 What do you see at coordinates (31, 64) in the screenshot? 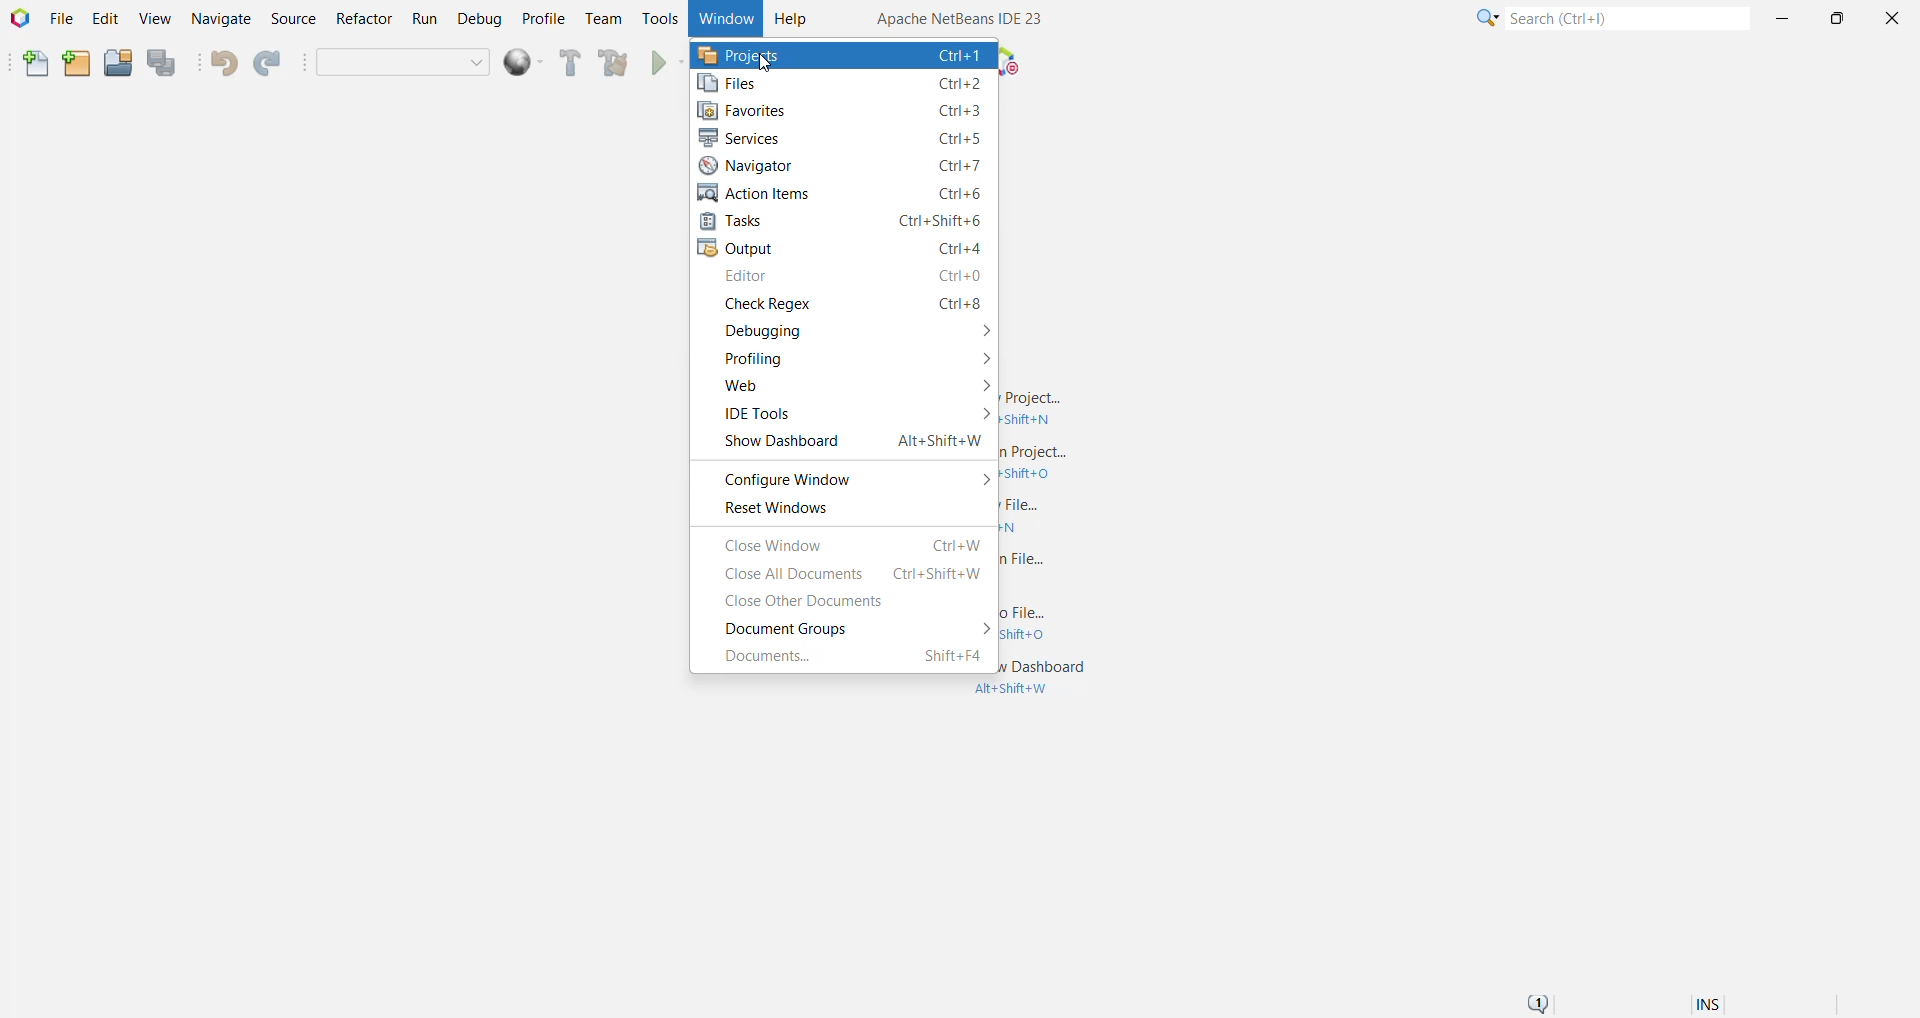
I see `New File` at bounding box center [31, 64].